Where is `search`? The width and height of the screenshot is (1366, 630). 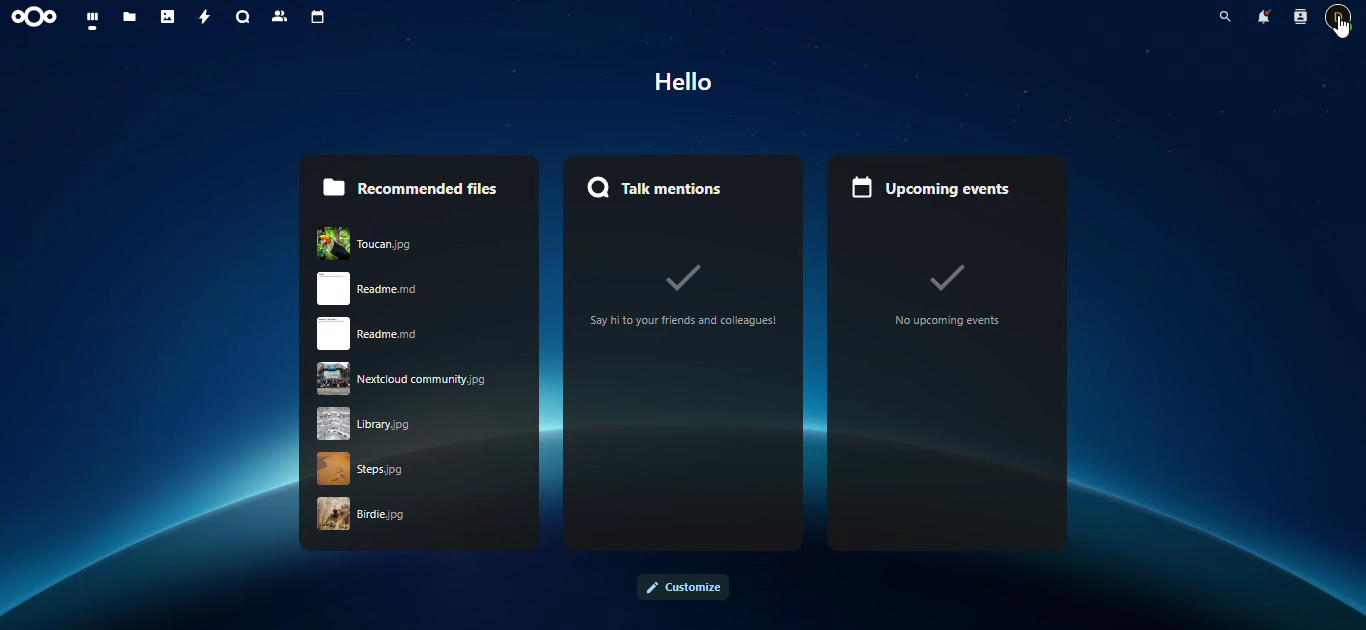
search is located at coordinates (244, 19).